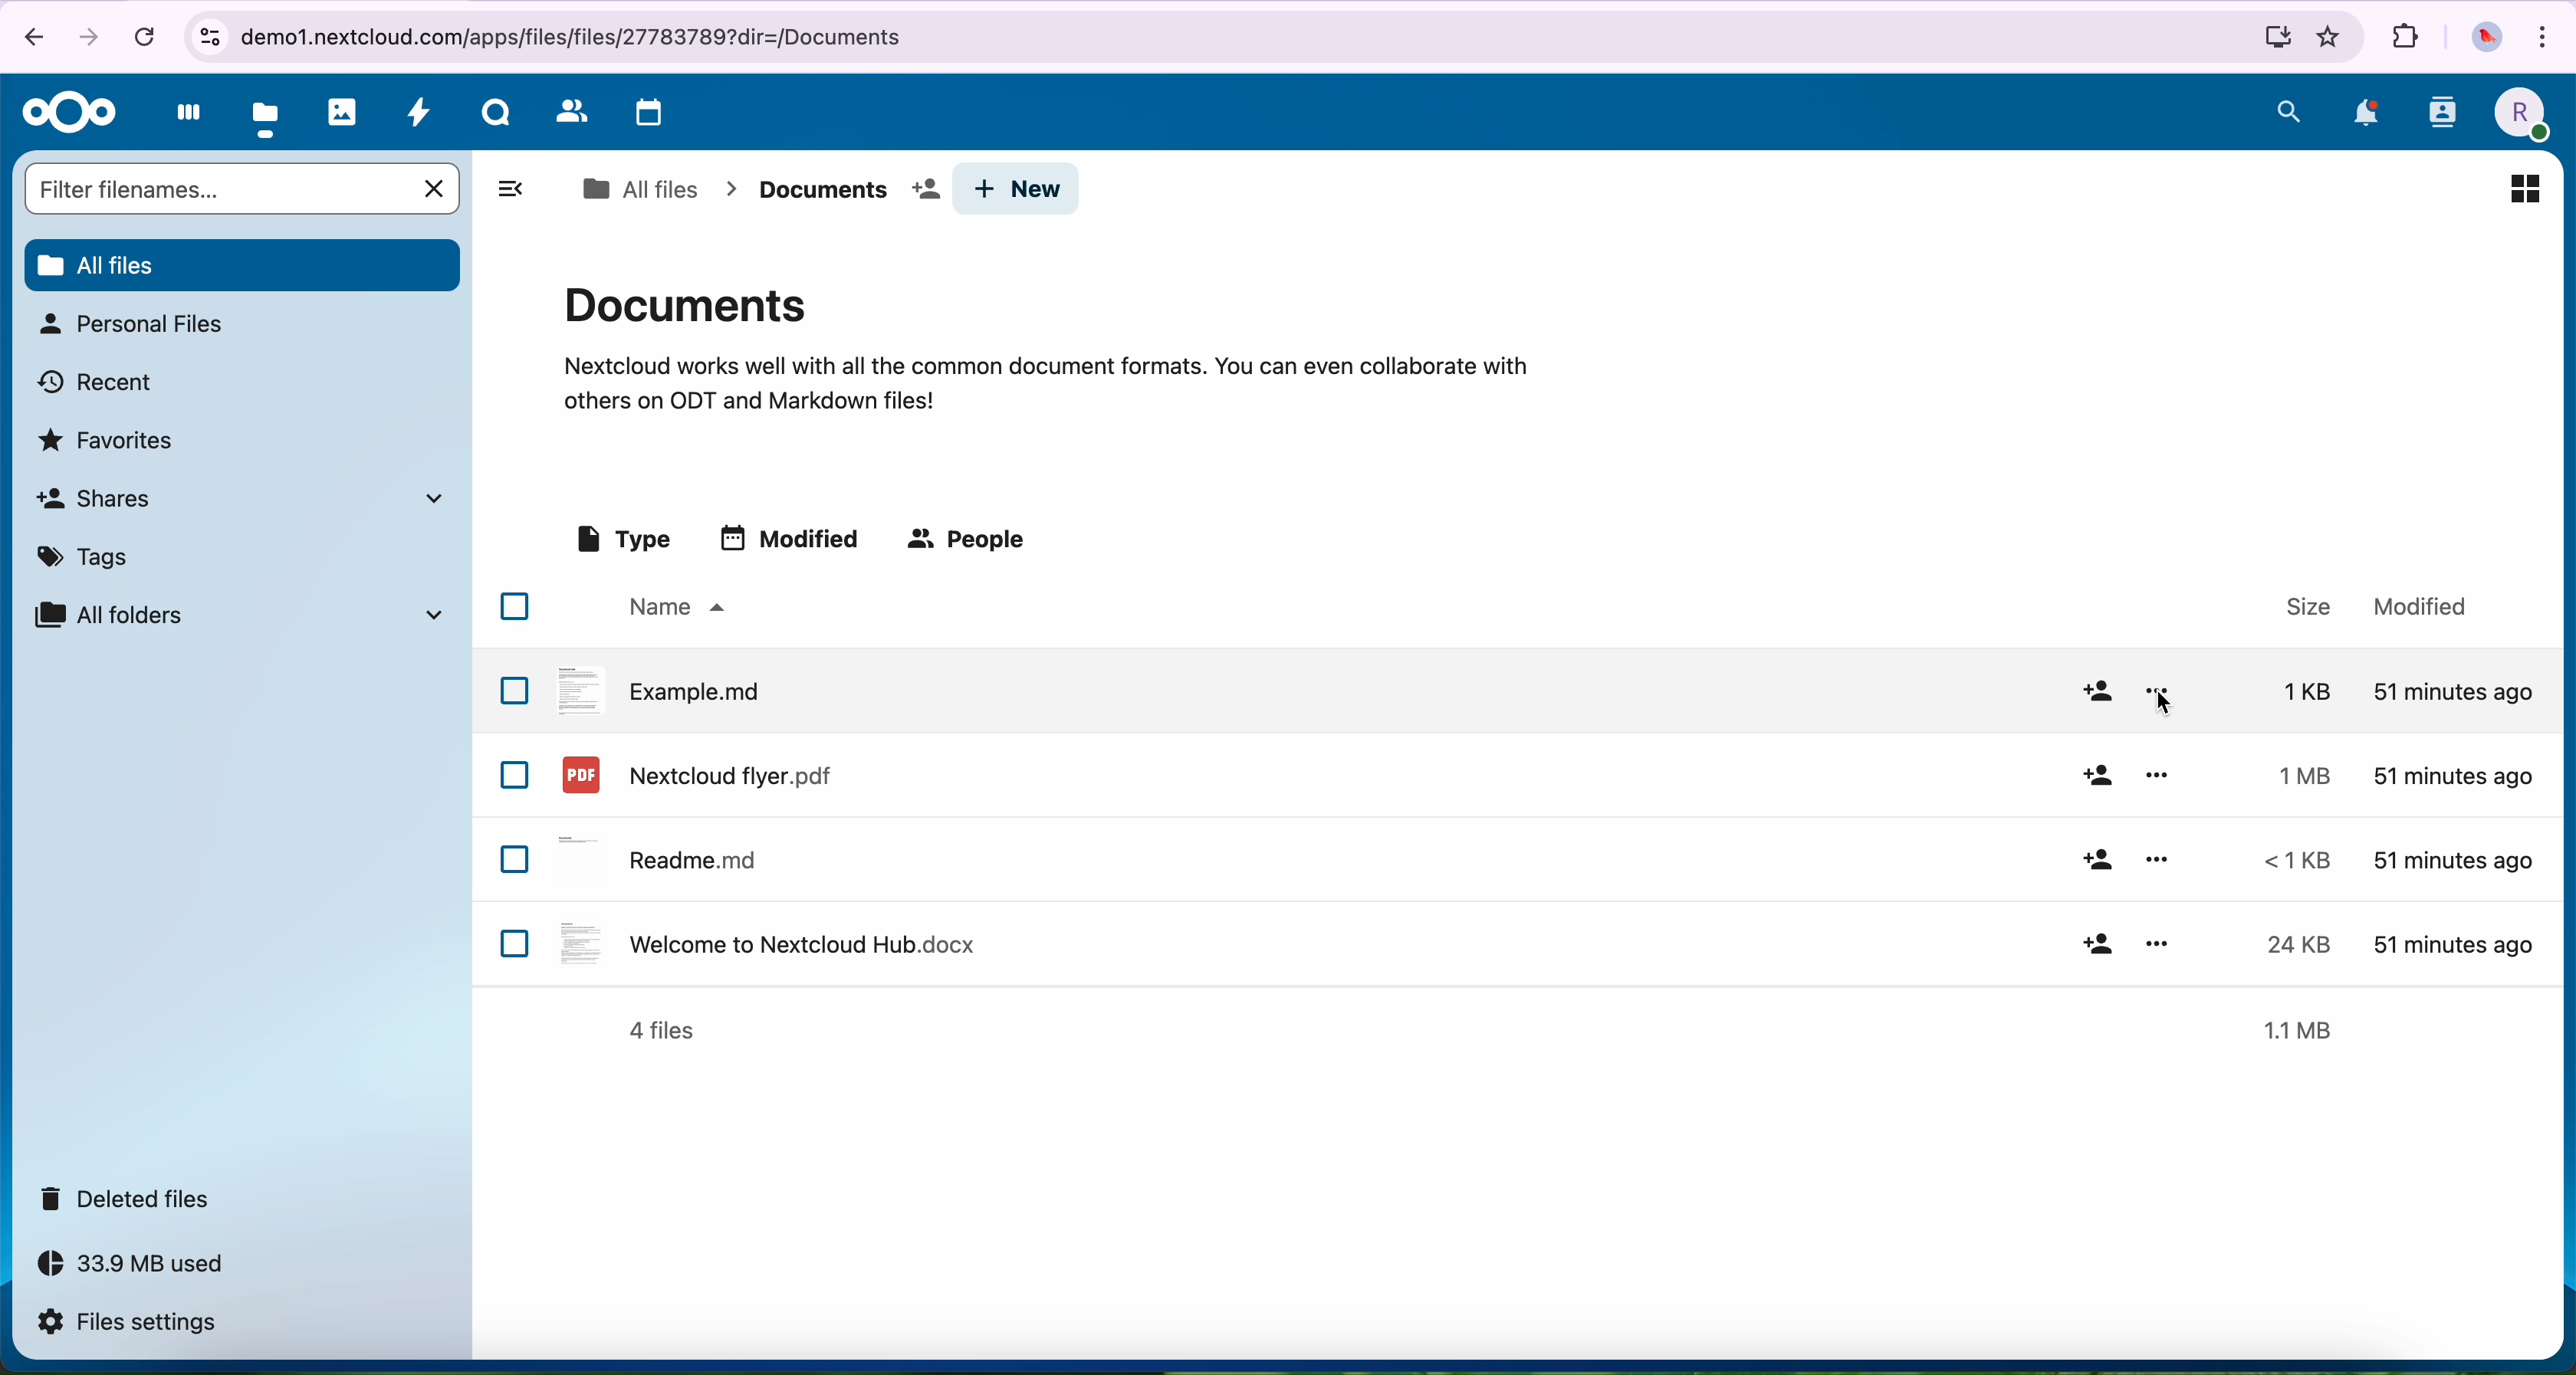 The width and height of the screenshot is (2576, 1375). What do you see at coordinates (2289, 111) in the screenshot?
I see `search` at bounding box center [2289, 111].